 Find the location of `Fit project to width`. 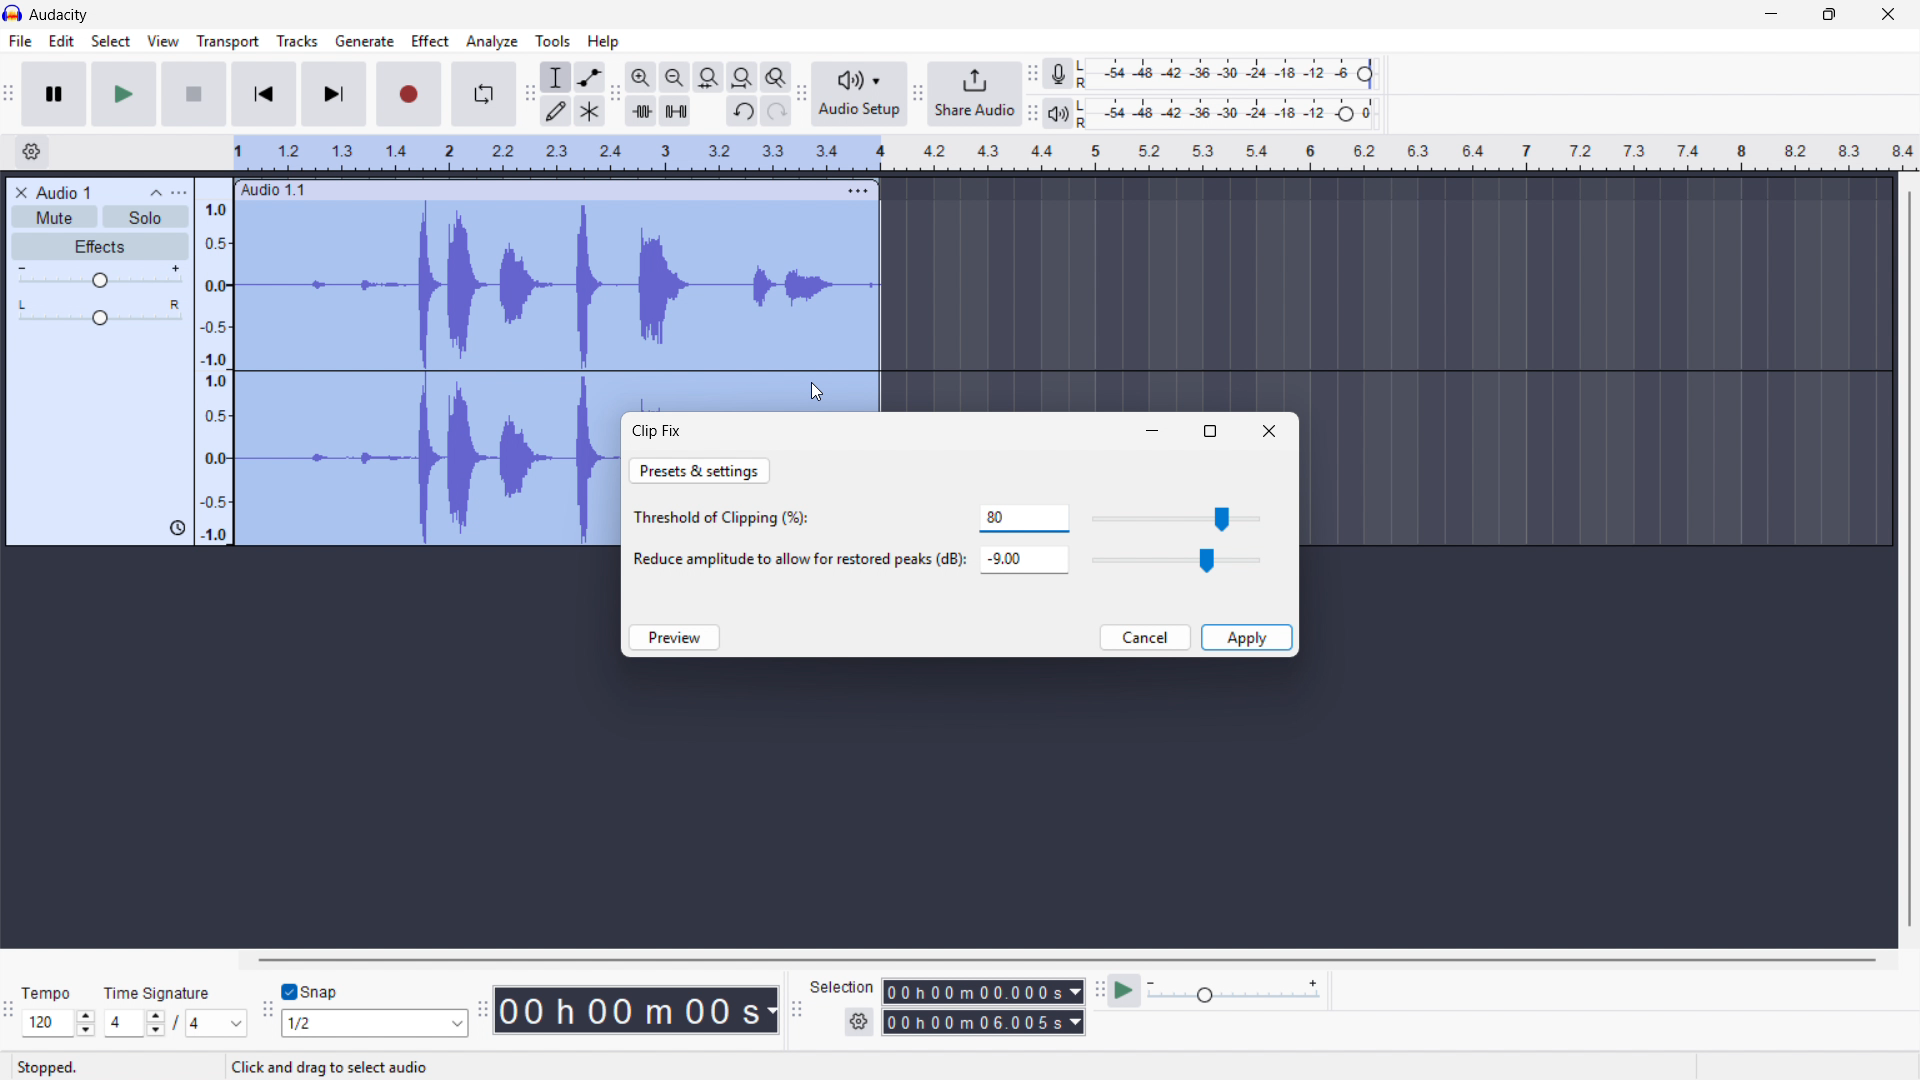

Fit project to width is located at coordinates (743, 76).